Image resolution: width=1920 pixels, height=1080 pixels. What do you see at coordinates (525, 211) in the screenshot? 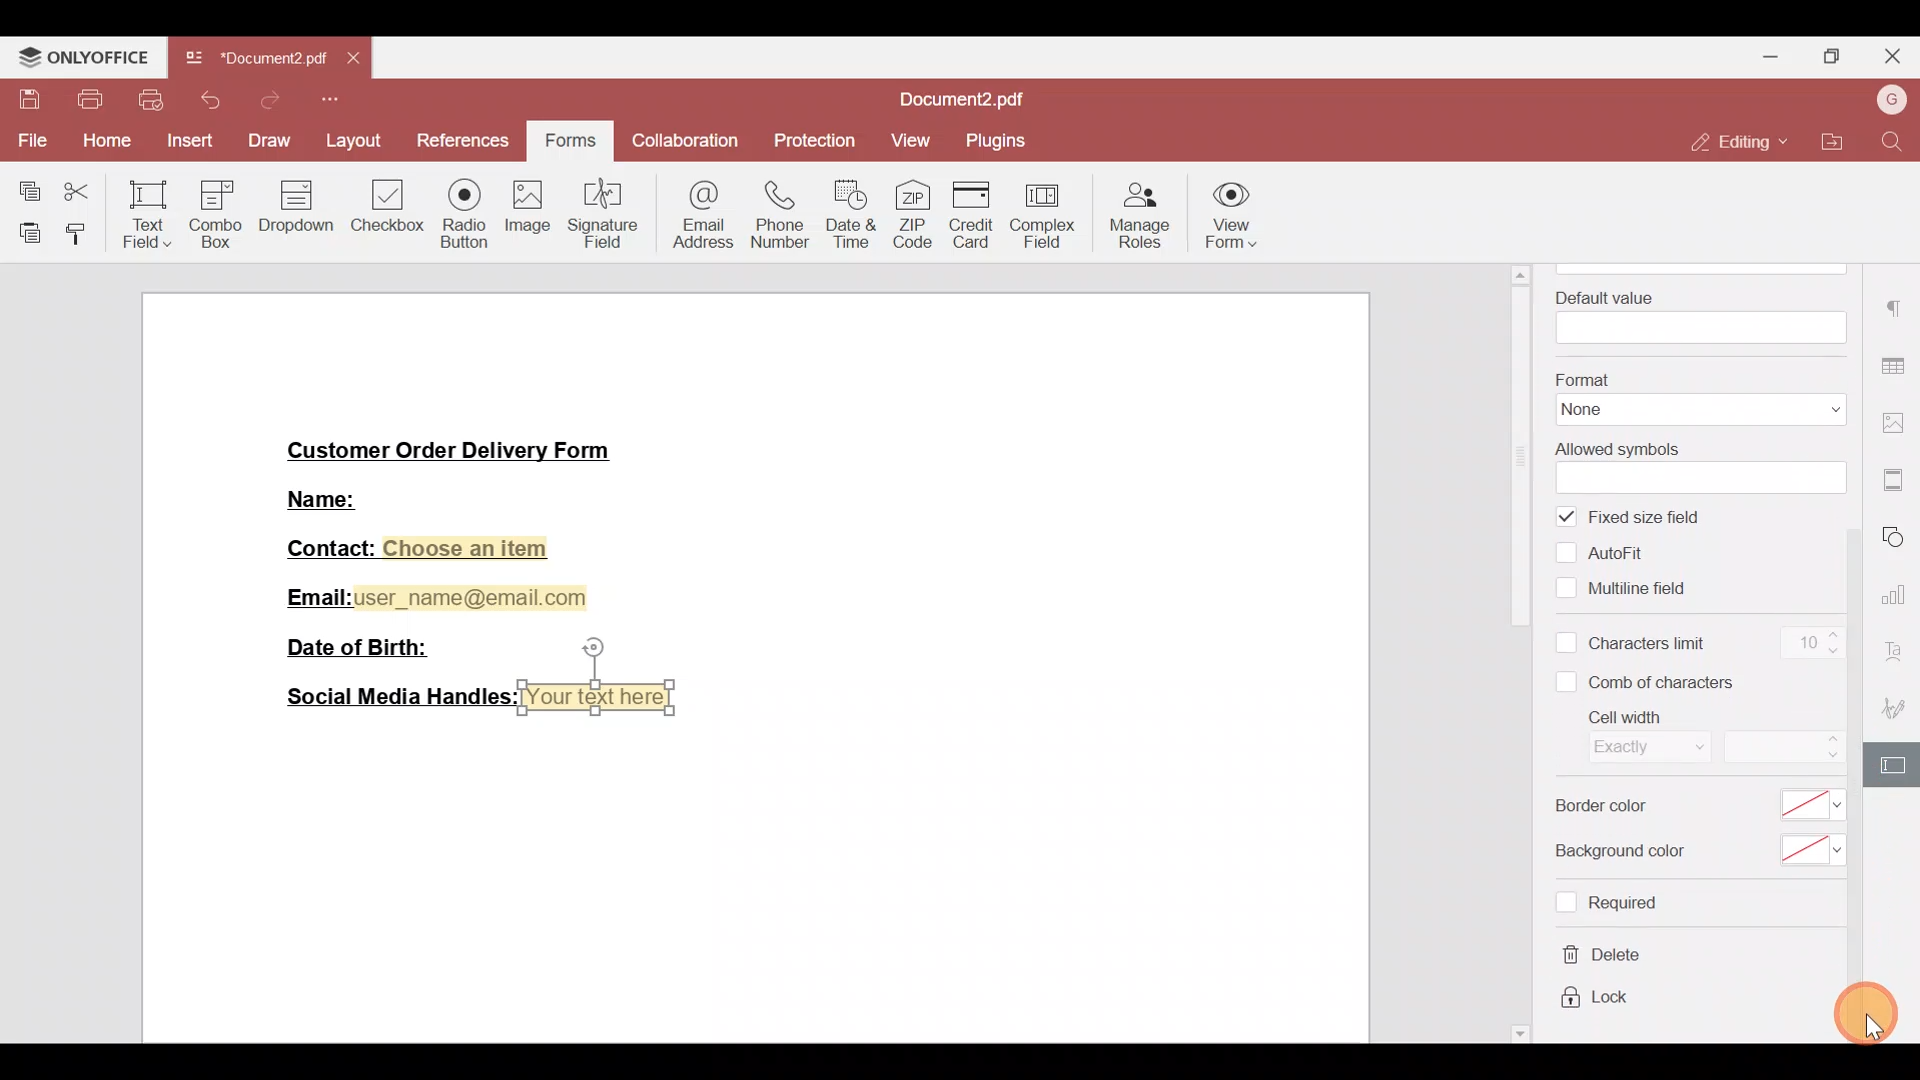
I see `Image` at bounding box center [525, 211].